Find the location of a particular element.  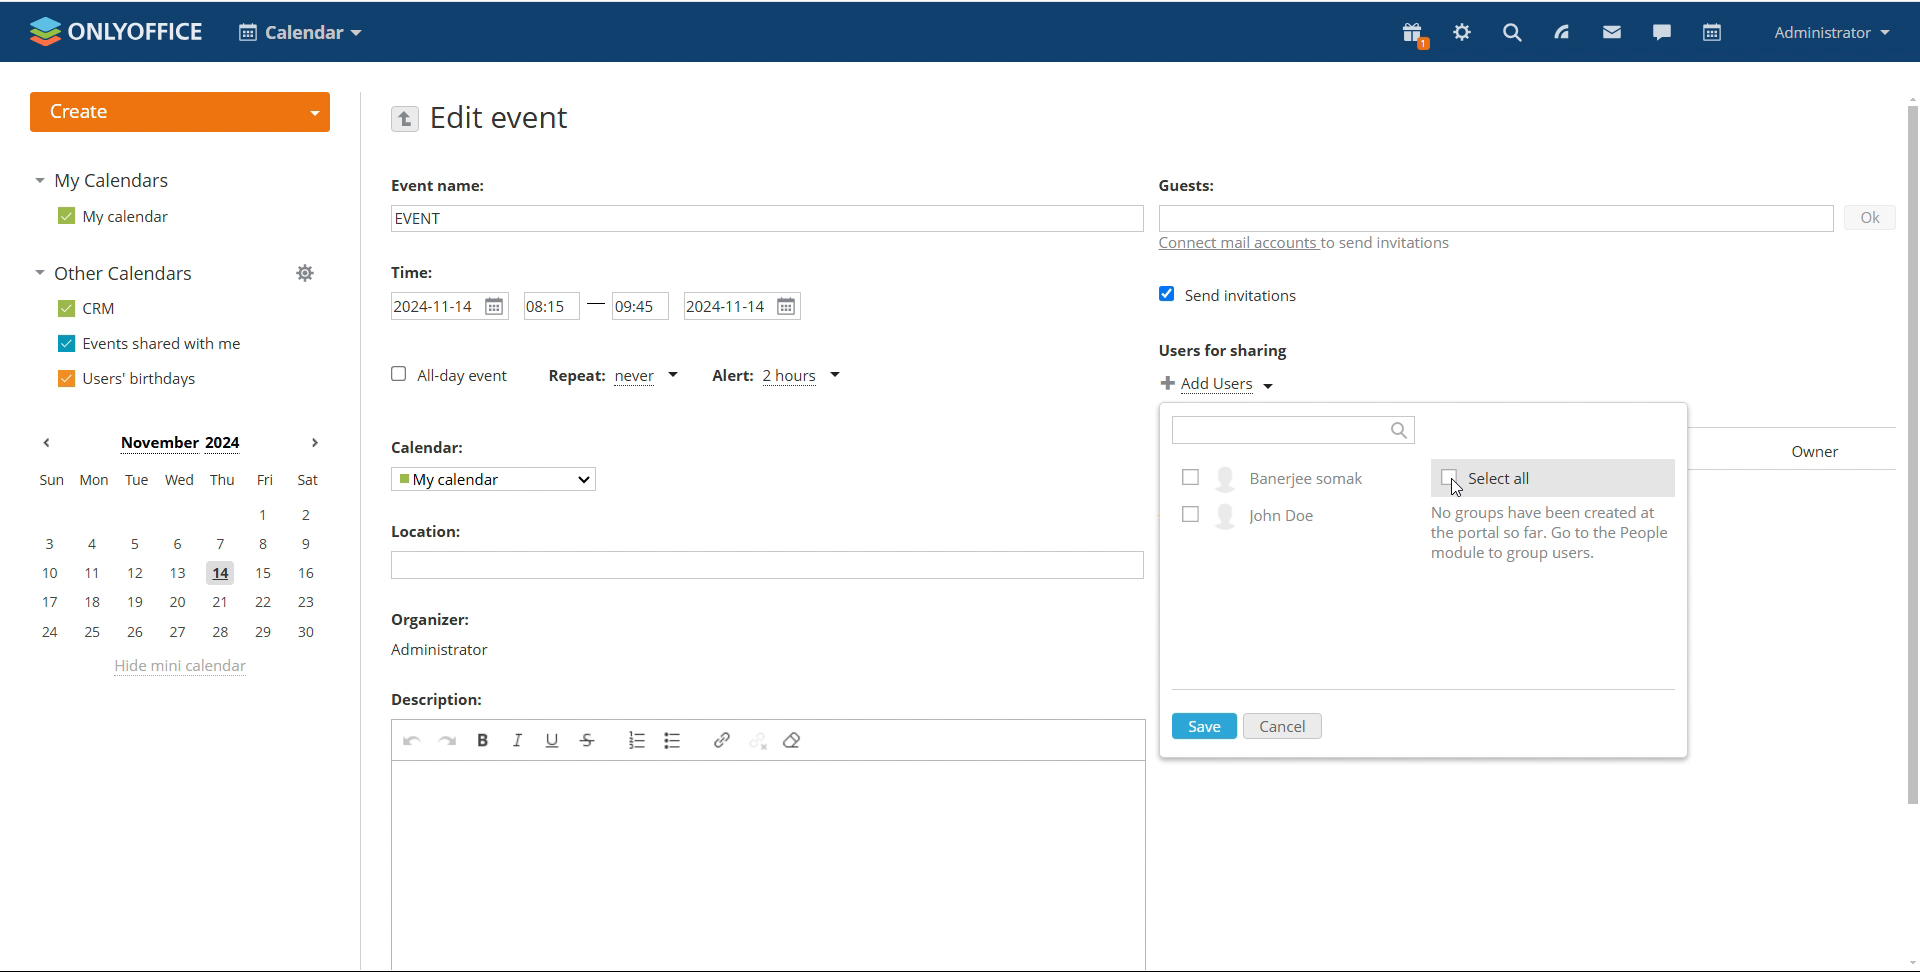

add users is located at coordinates (1218, 385).